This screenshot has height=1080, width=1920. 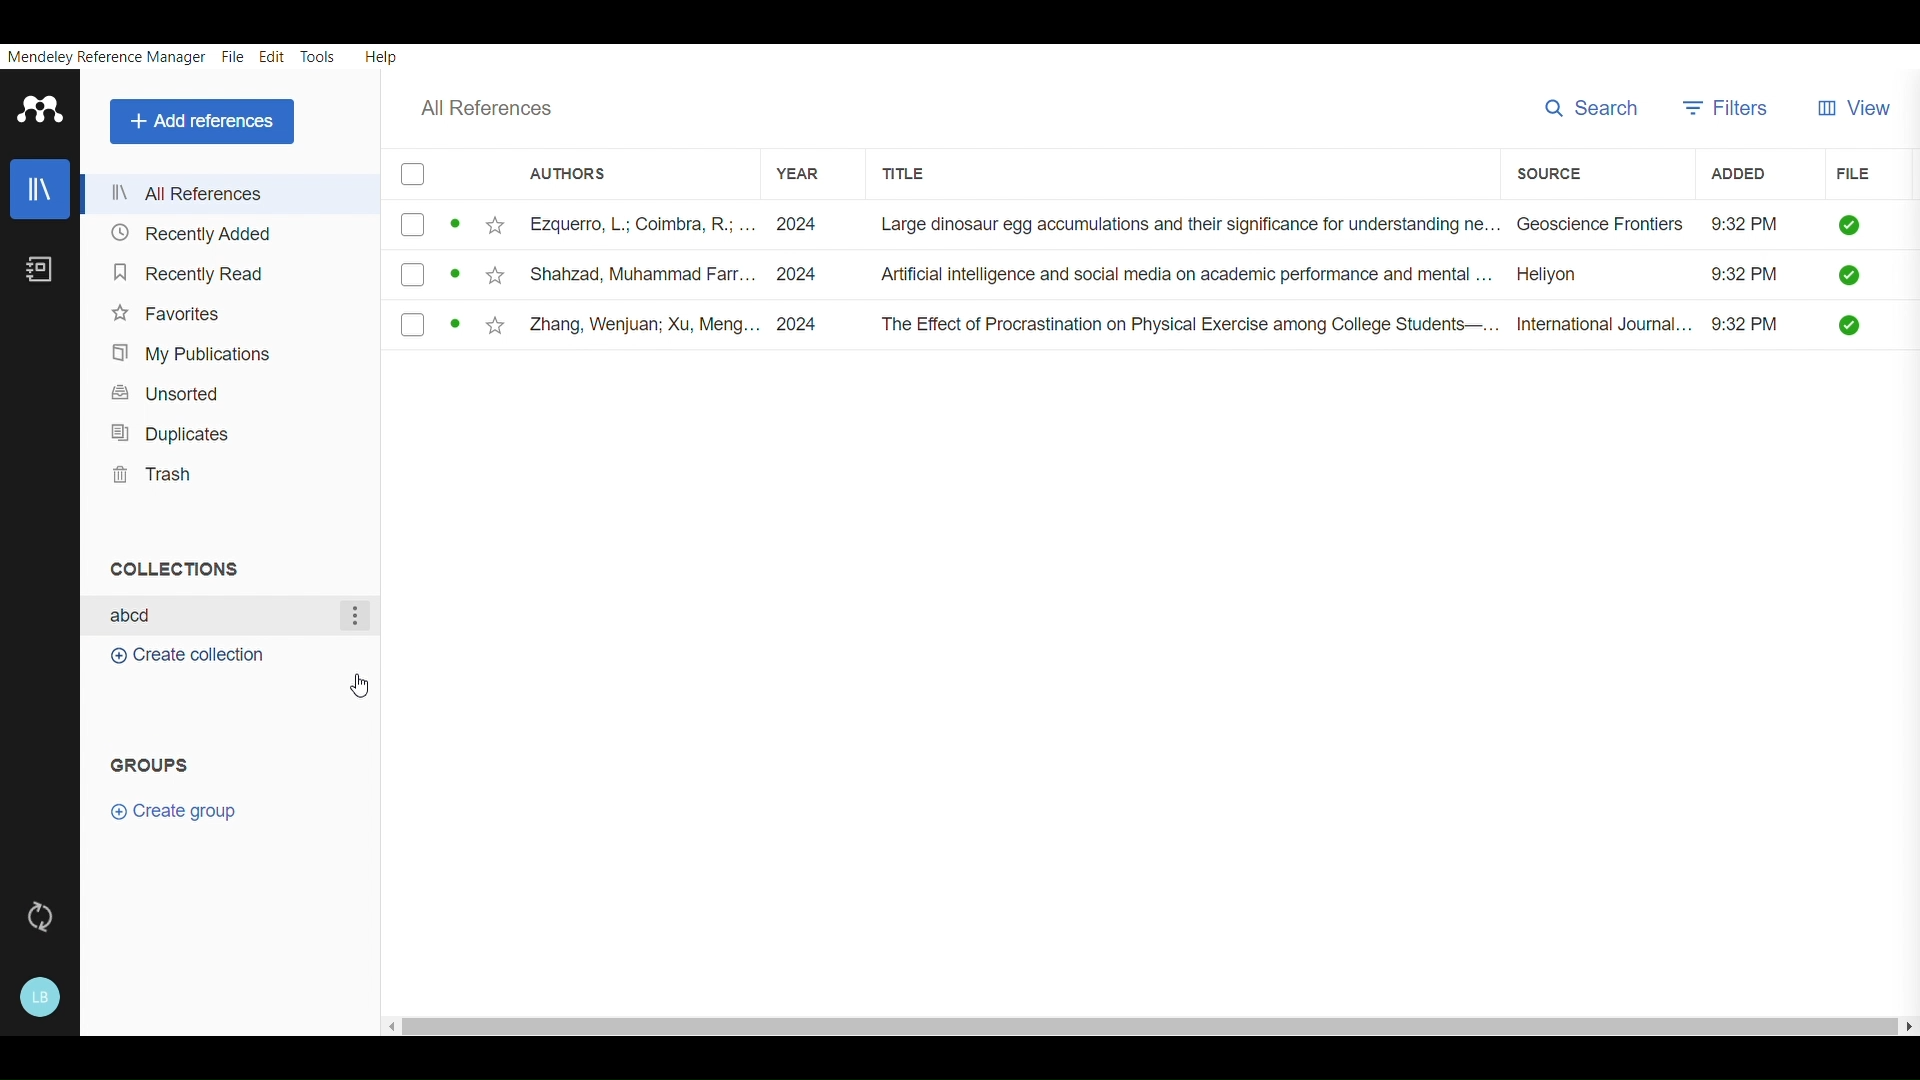 I want to click on 2024, so click(x=800, y=273).